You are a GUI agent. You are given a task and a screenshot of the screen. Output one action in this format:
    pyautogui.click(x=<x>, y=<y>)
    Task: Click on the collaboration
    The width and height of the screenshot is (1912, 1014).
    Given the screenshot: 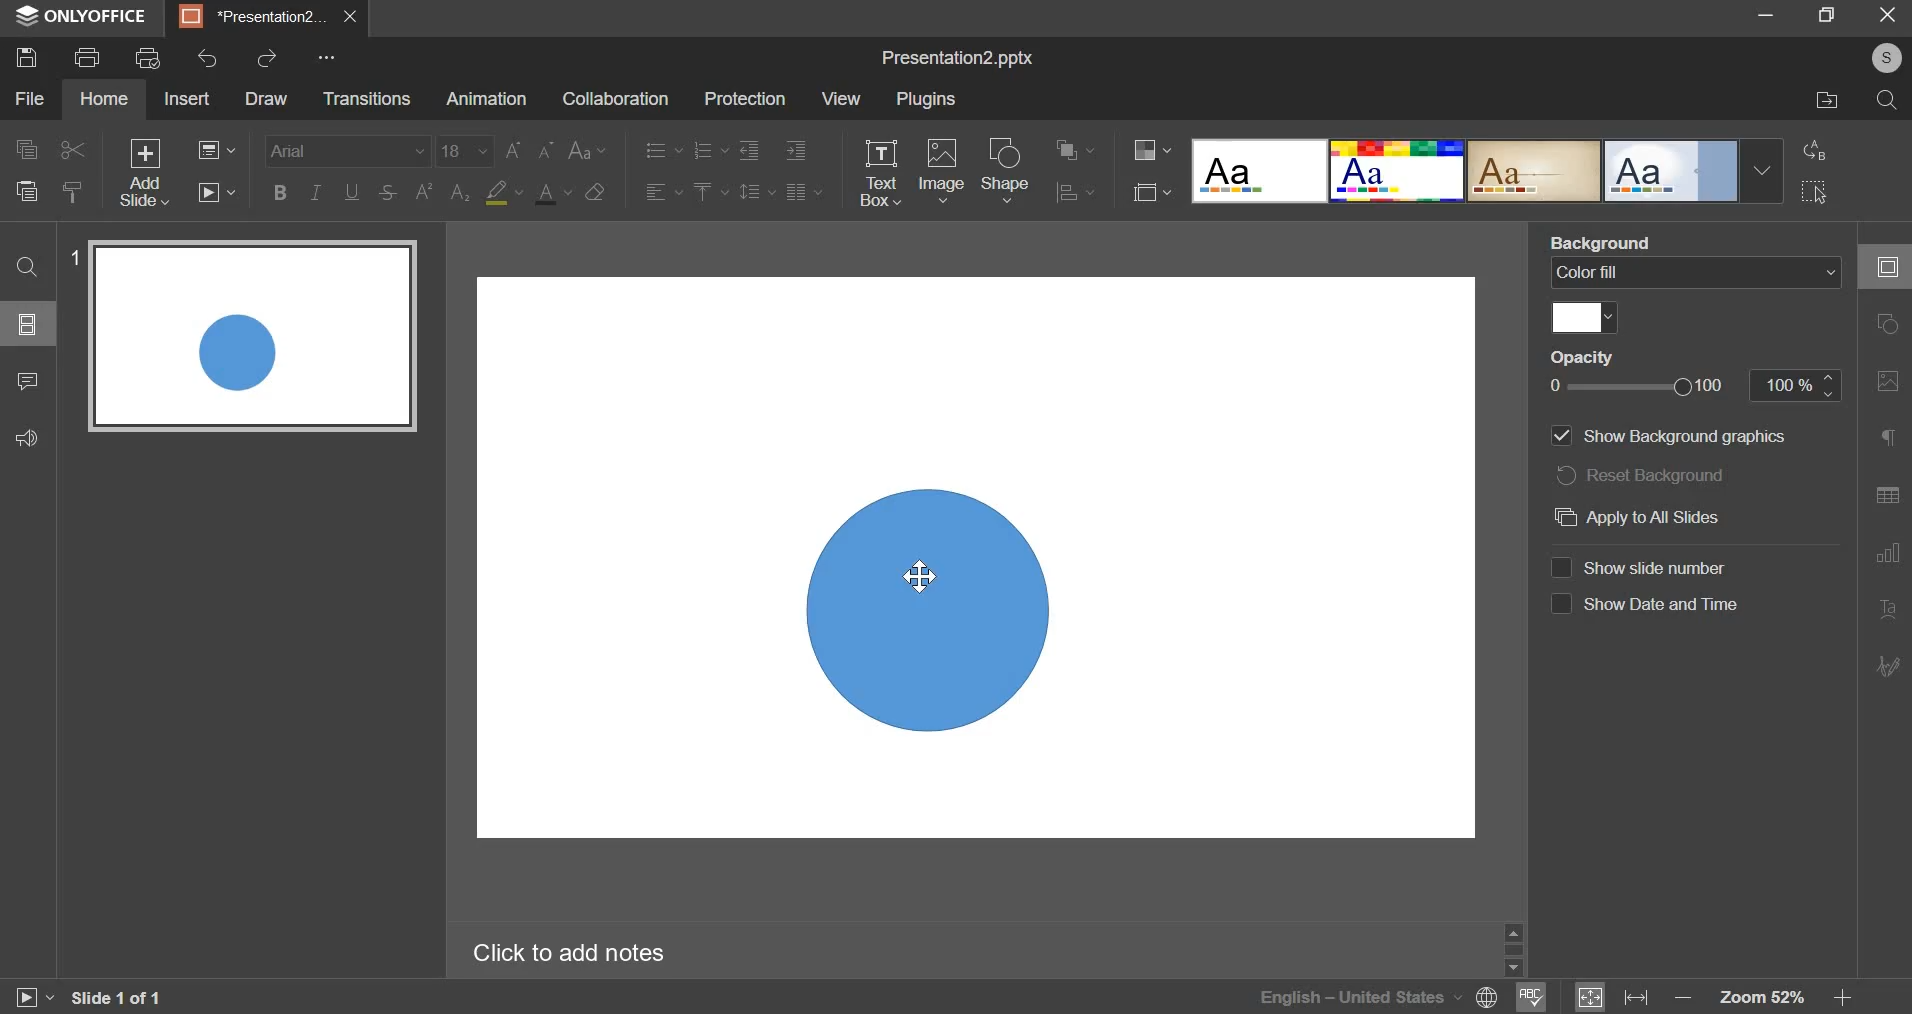 What is the action you would take?
    pyautogui.click(x=614, y=98)
    